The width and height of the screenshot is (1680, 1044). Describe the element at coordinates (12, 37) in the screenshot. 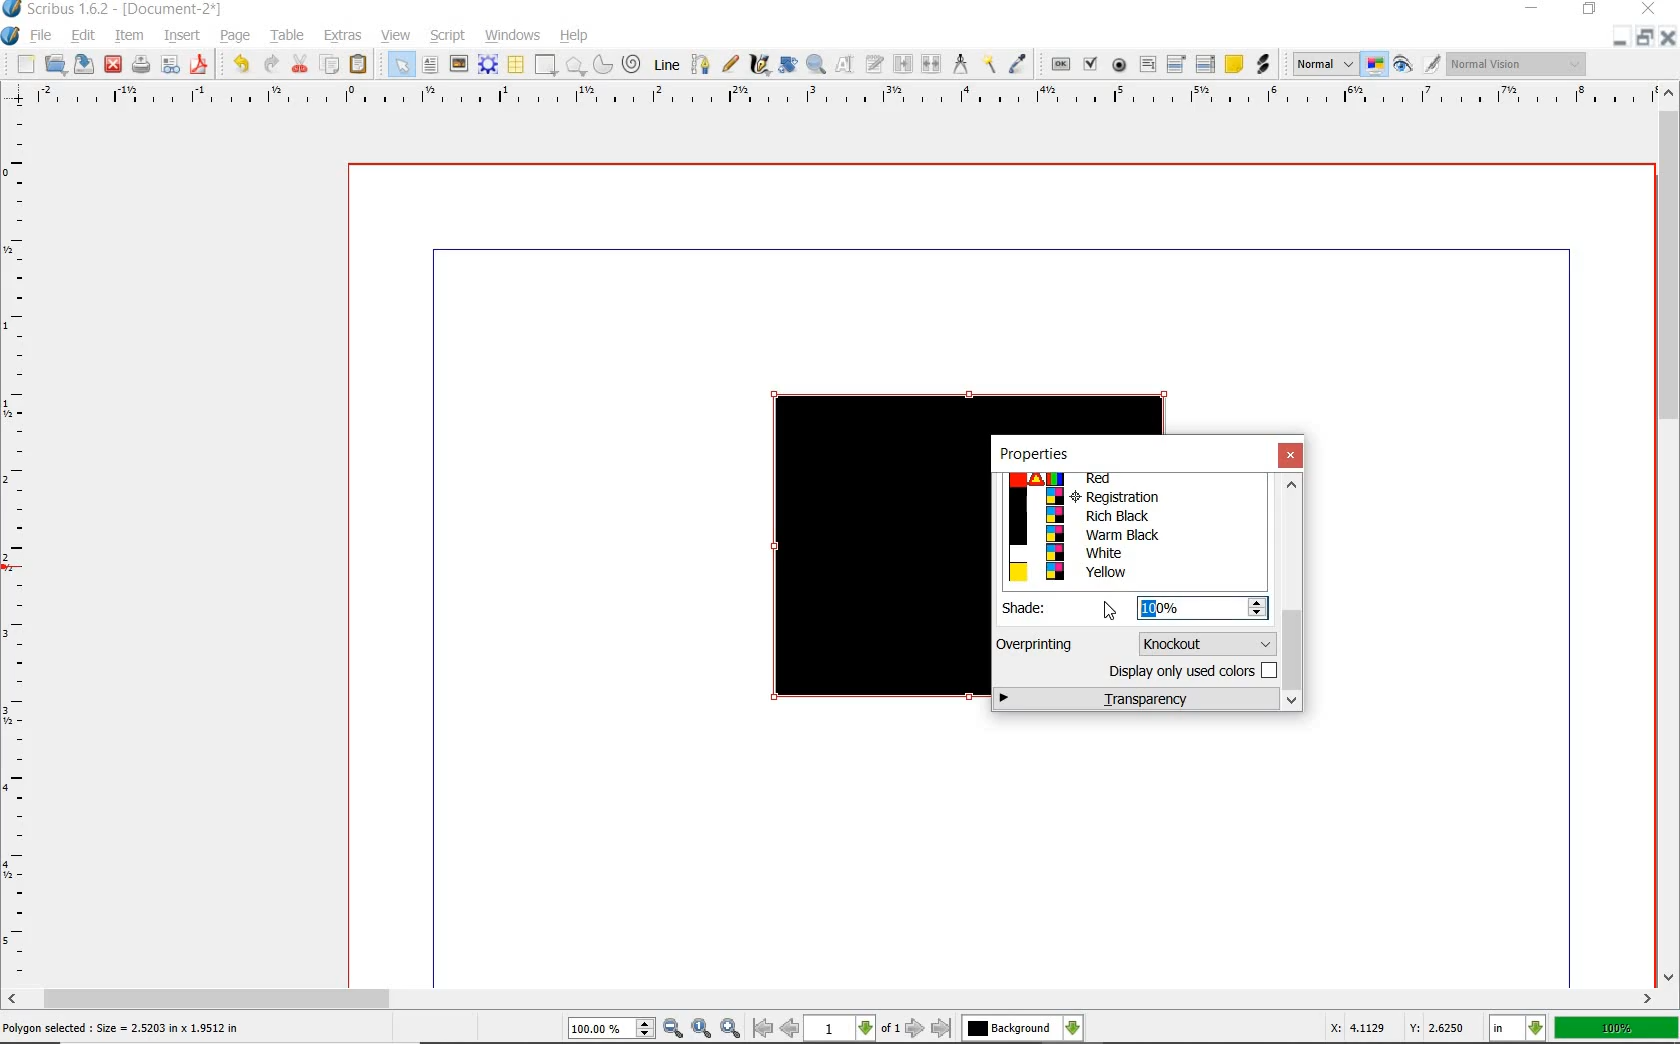

I see `system logo` at that location.